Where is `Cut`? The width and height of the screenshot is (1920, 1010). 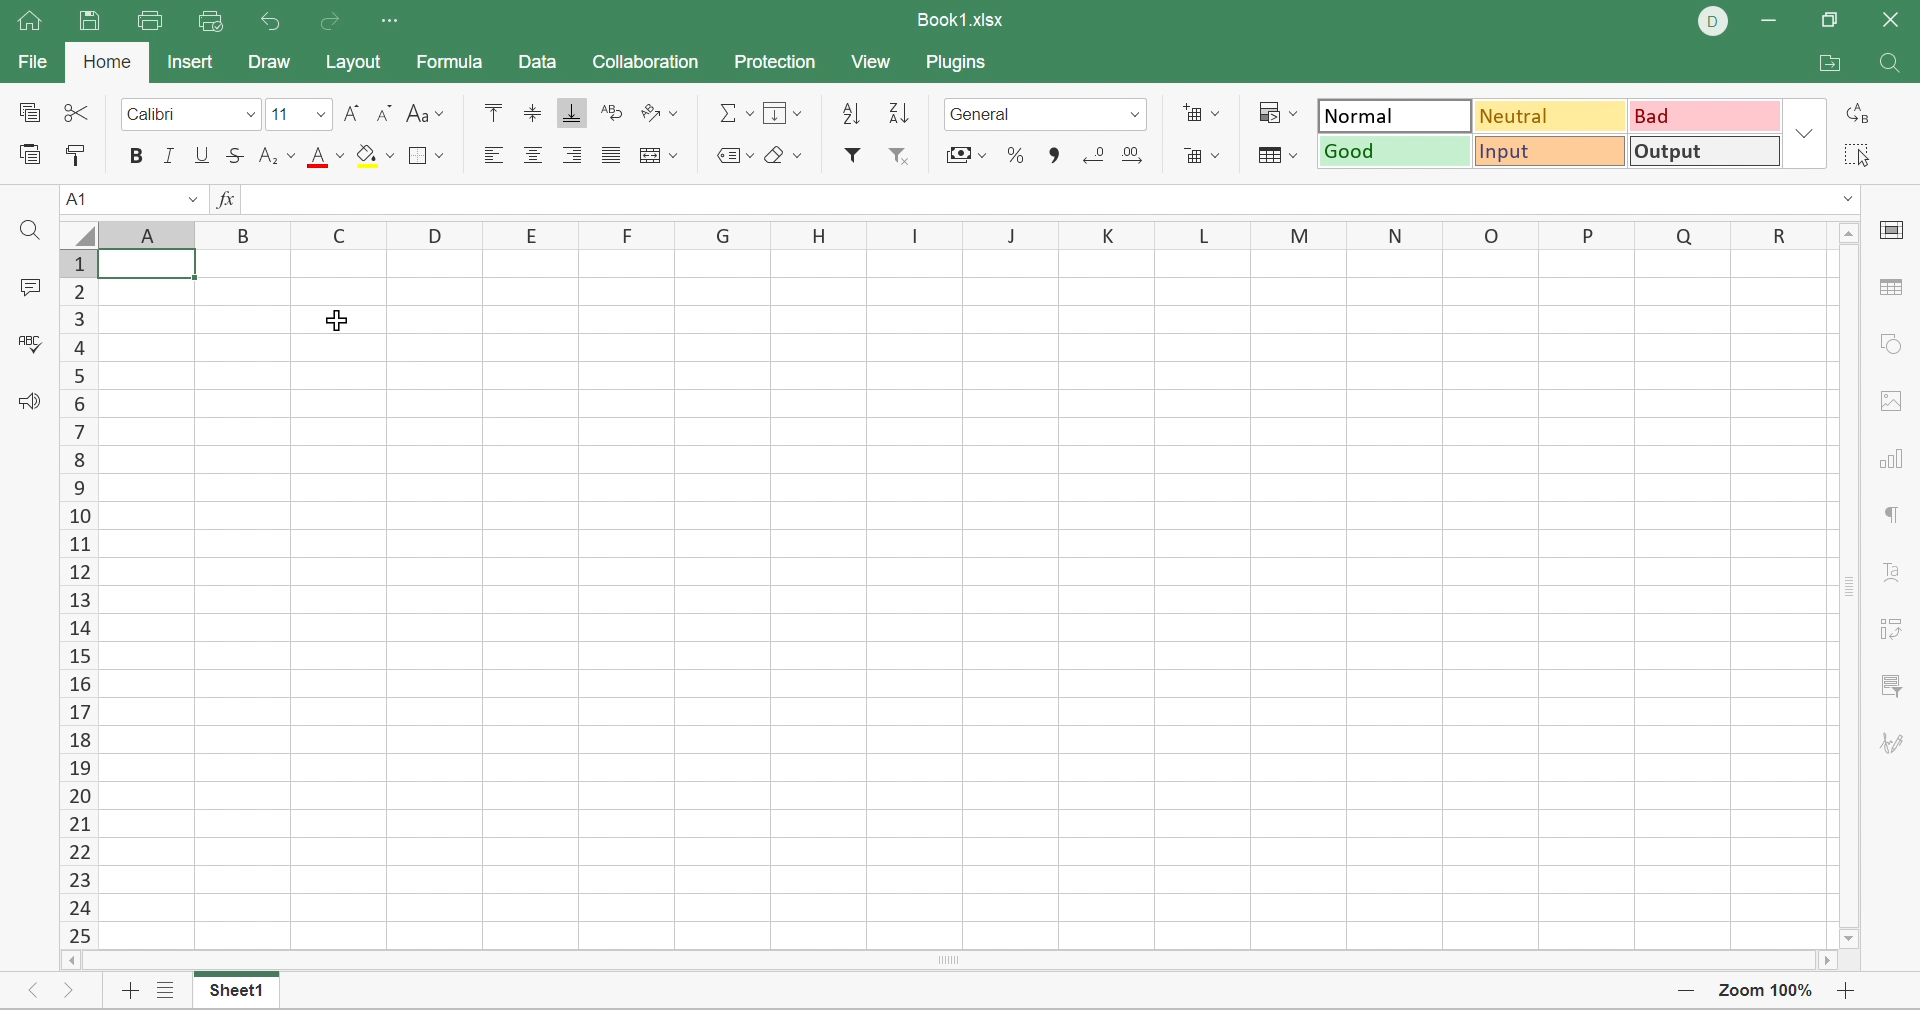
Cut is located at coordinates (77, 111).